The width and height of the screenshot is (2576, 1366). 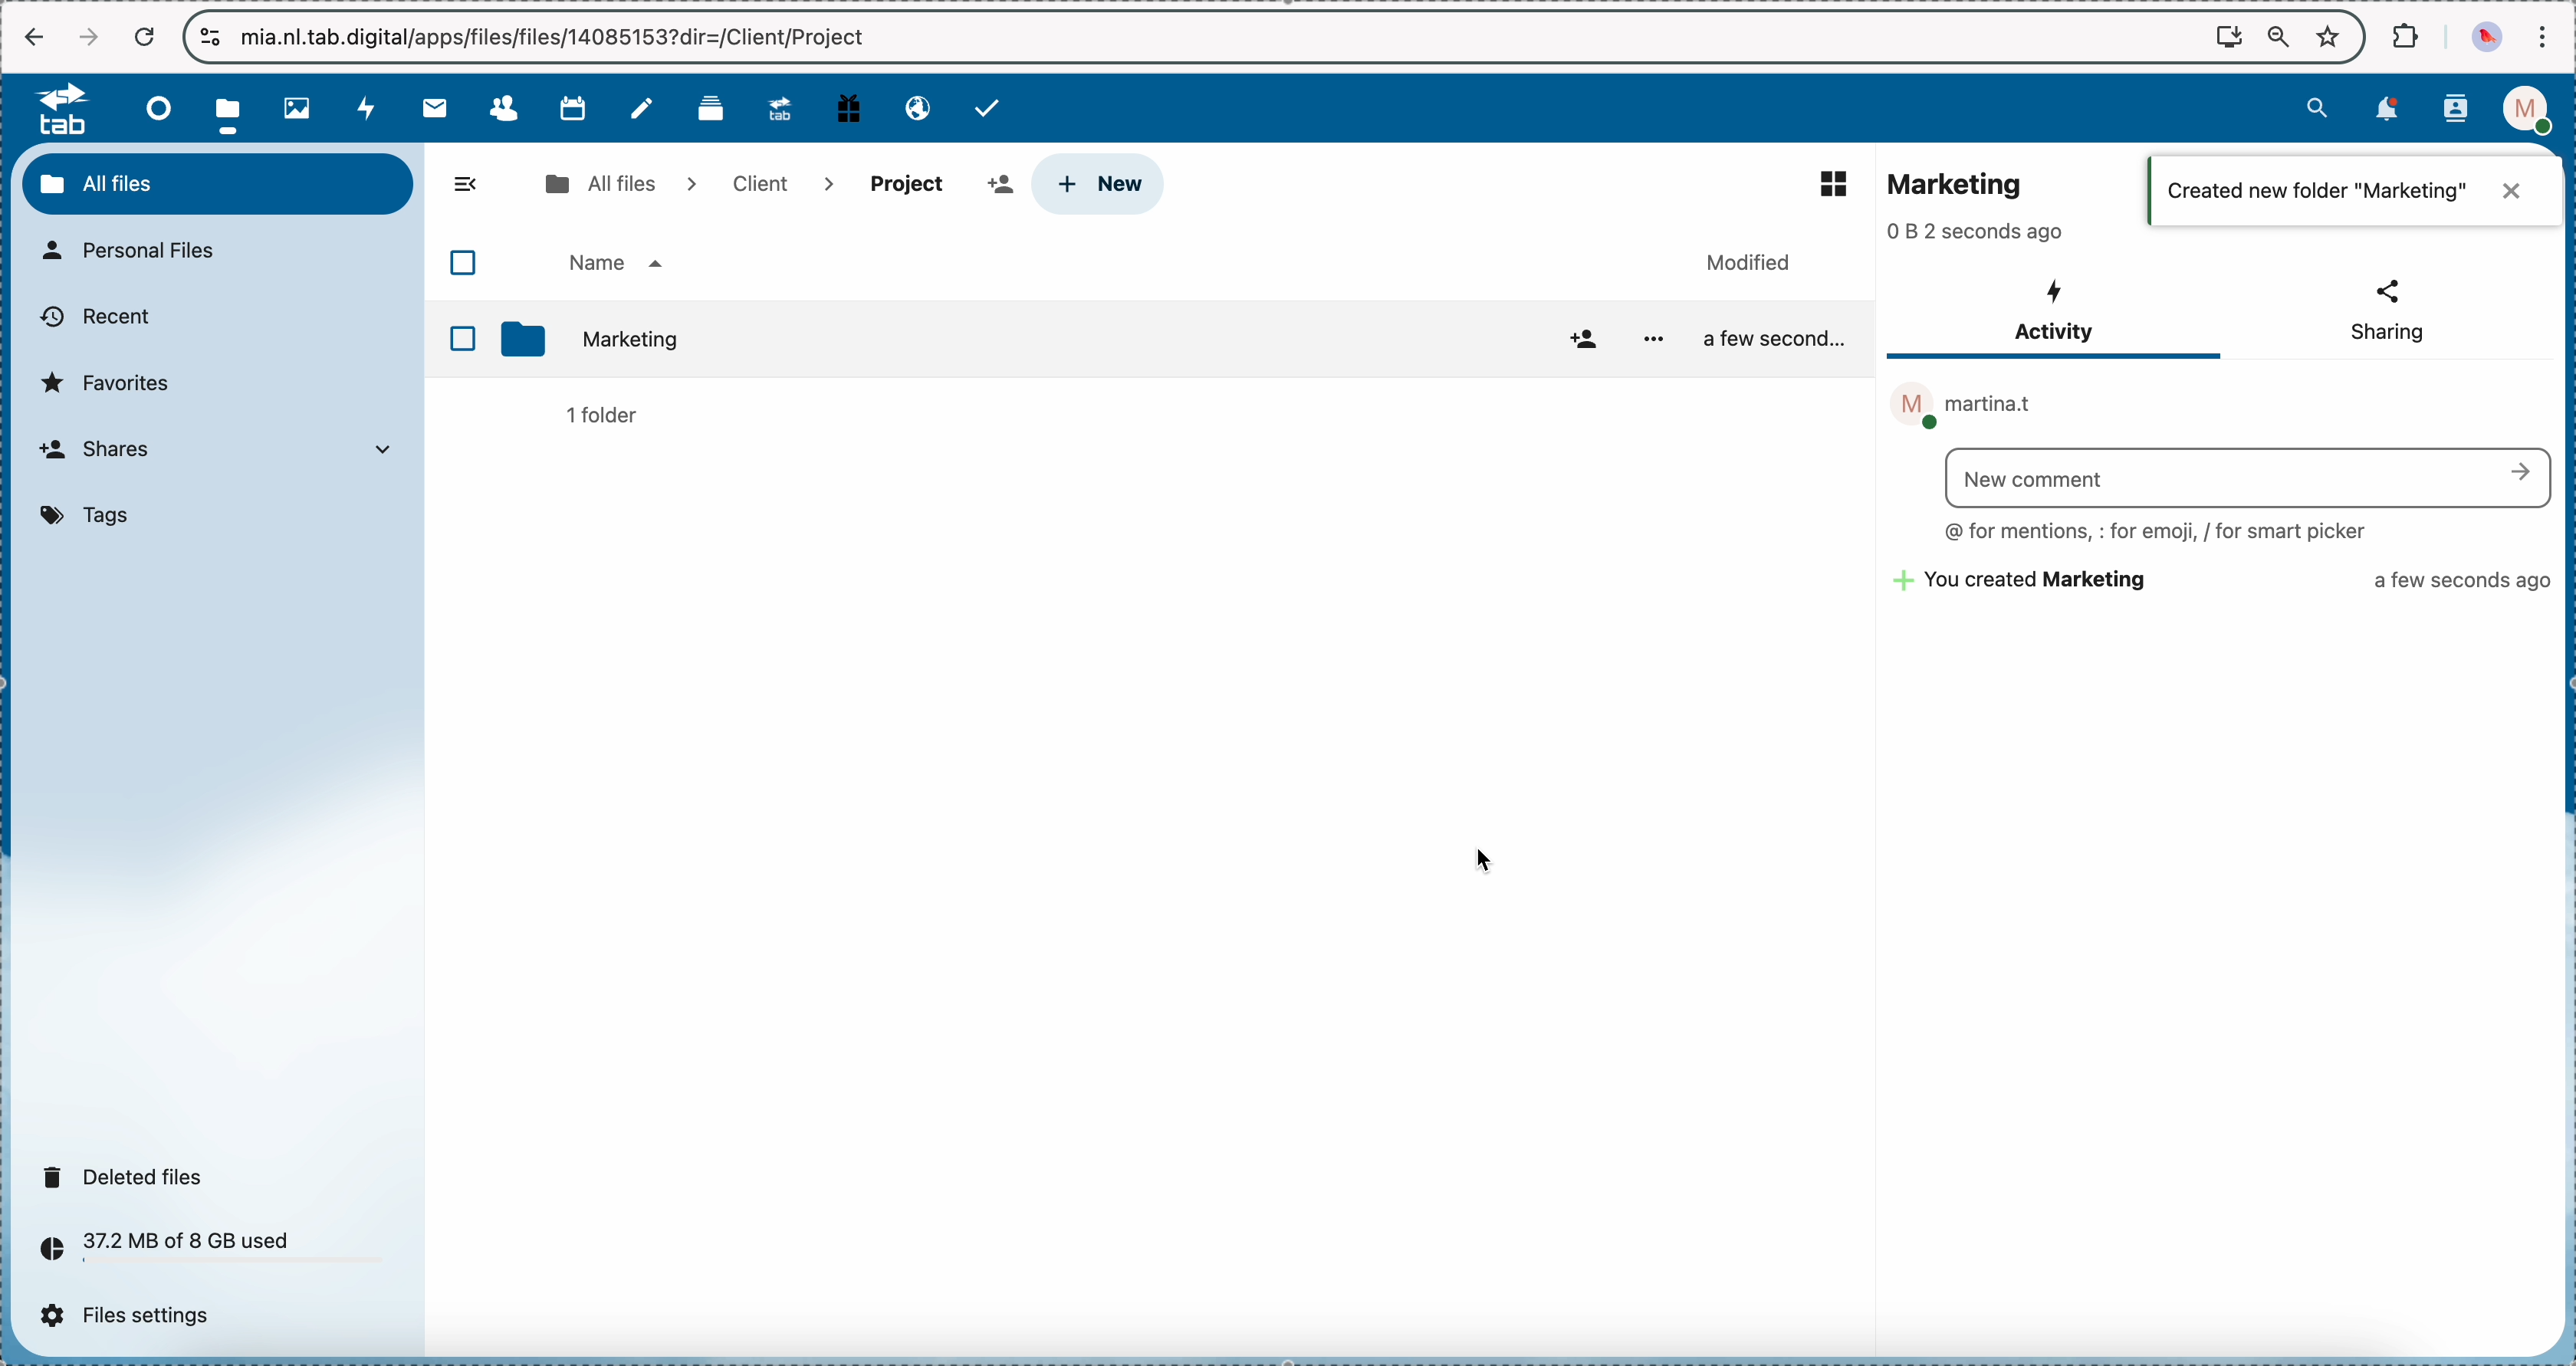 What do you see at coordinates (143, 38) in the screenshot?
I see `cancel` at bounding box center [143, 38].